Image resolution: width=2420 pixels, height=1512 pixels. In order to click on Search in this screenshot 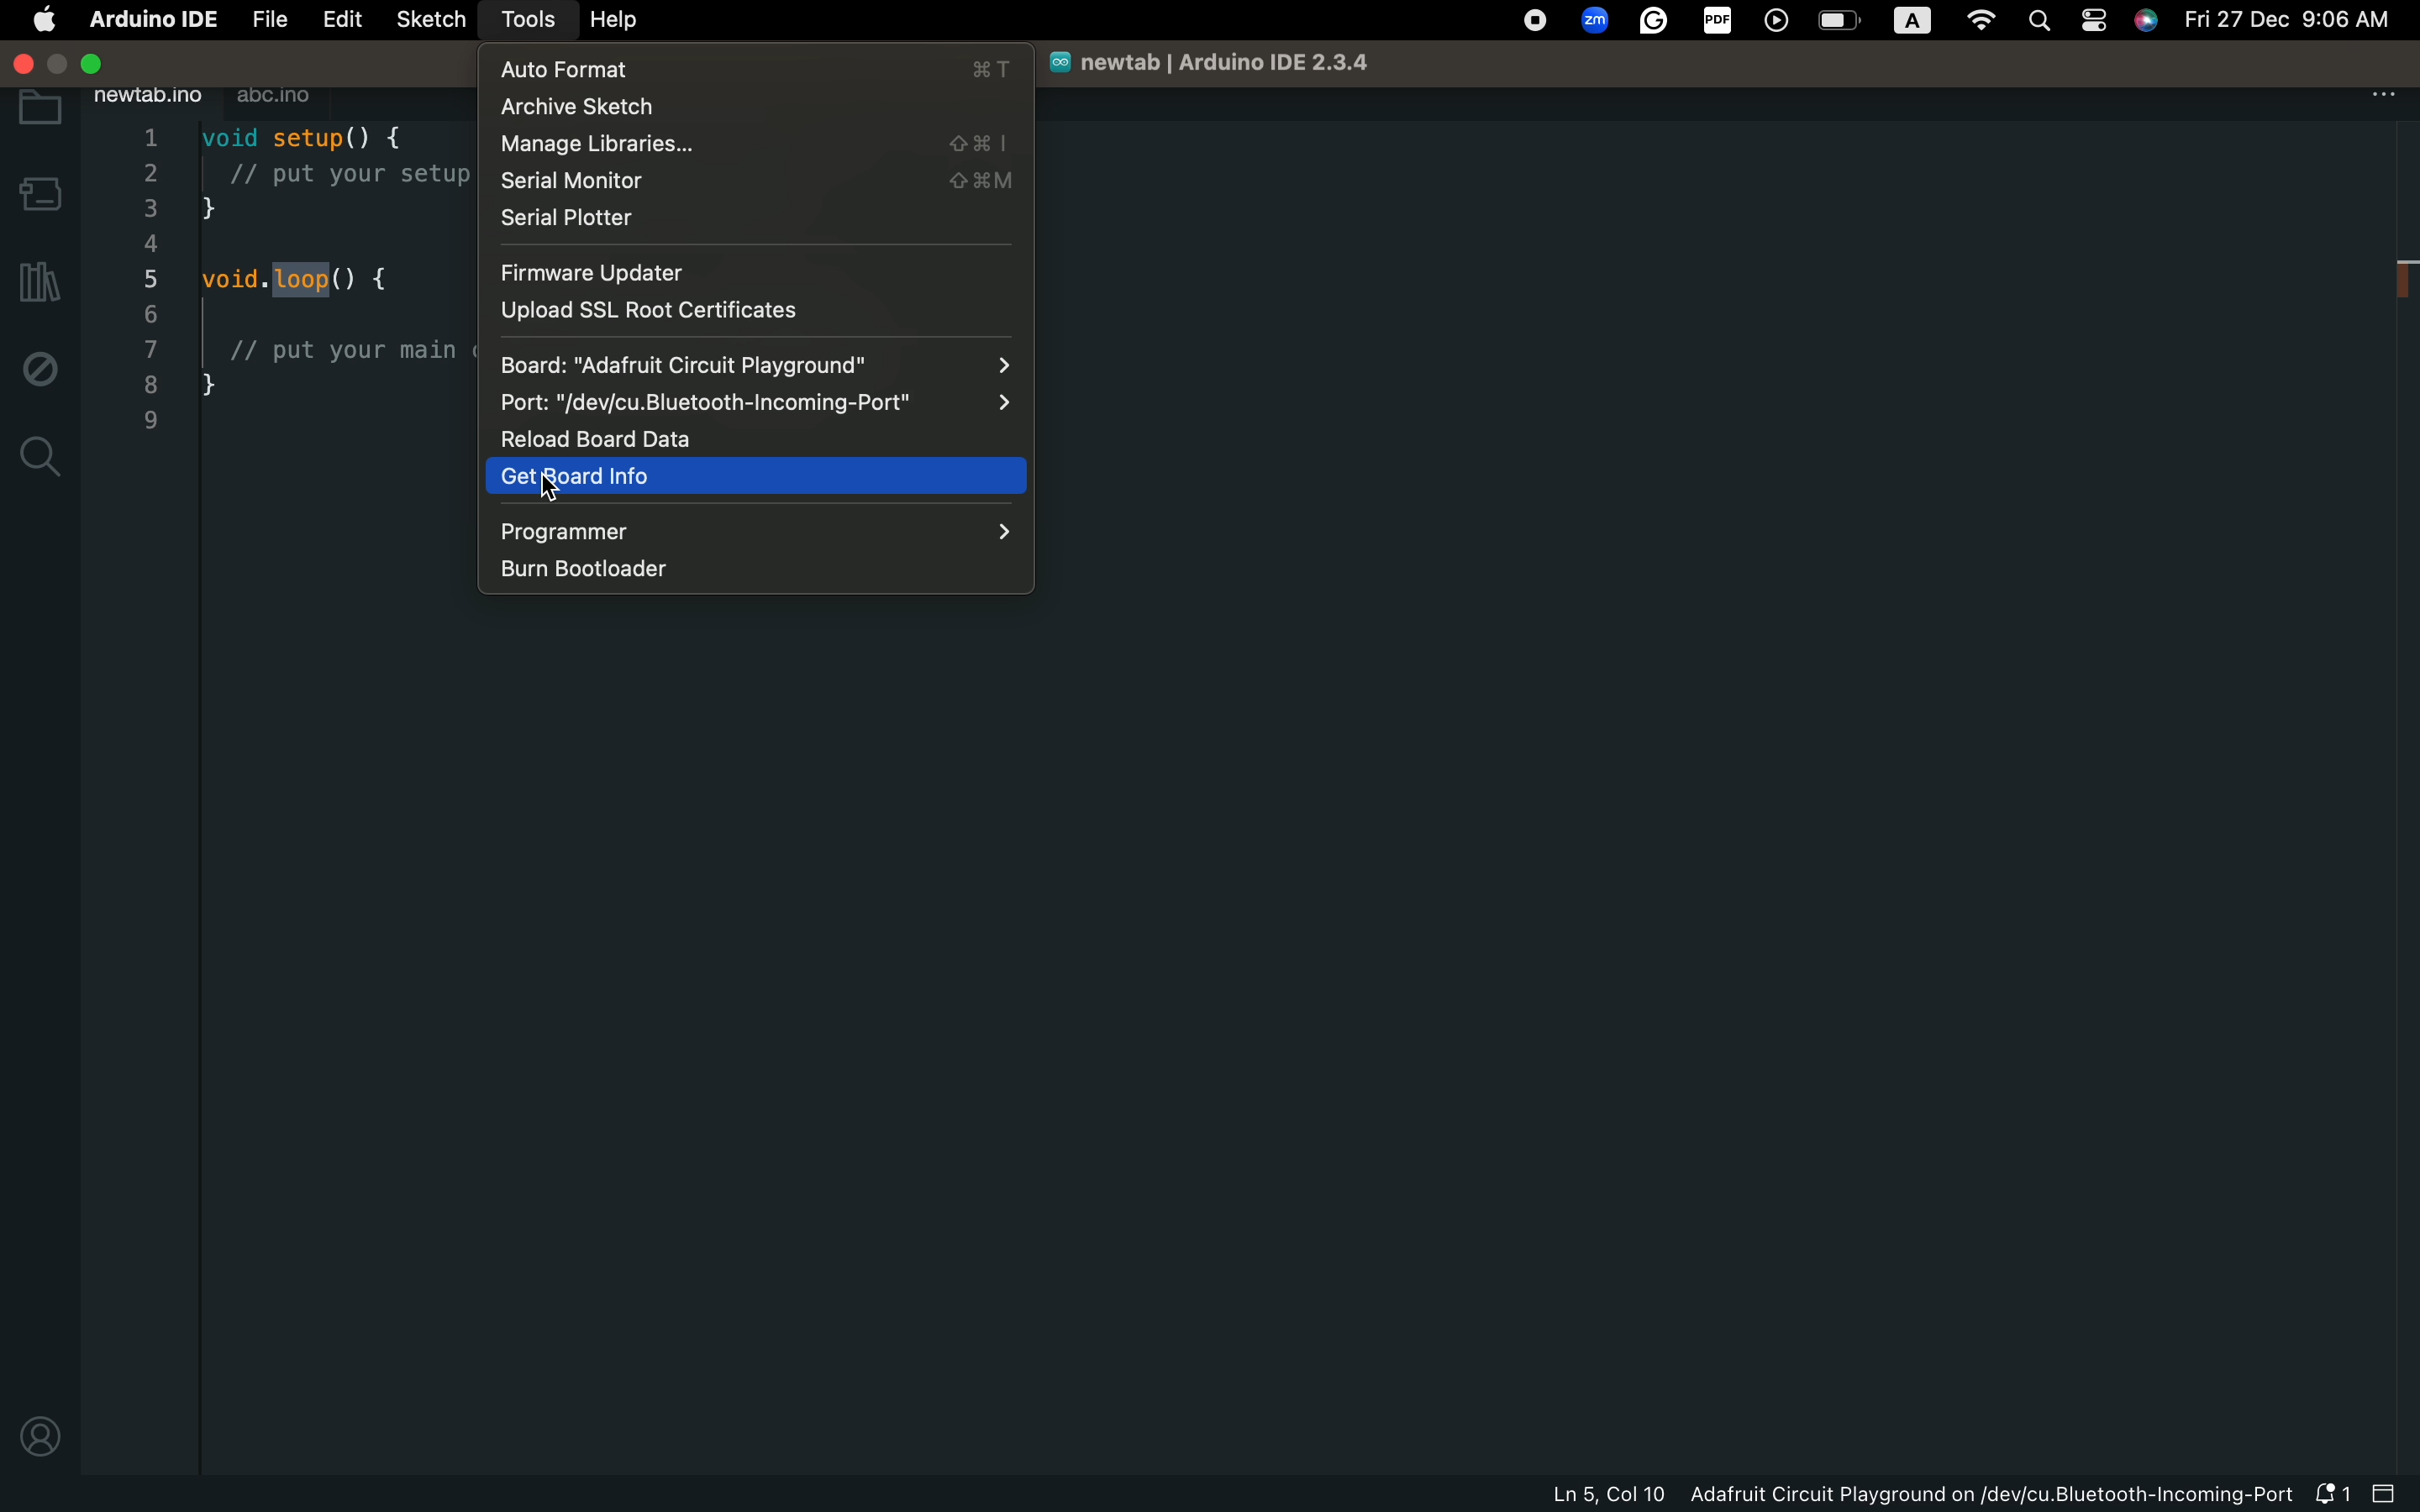, I will do `click(2040, 24)`.